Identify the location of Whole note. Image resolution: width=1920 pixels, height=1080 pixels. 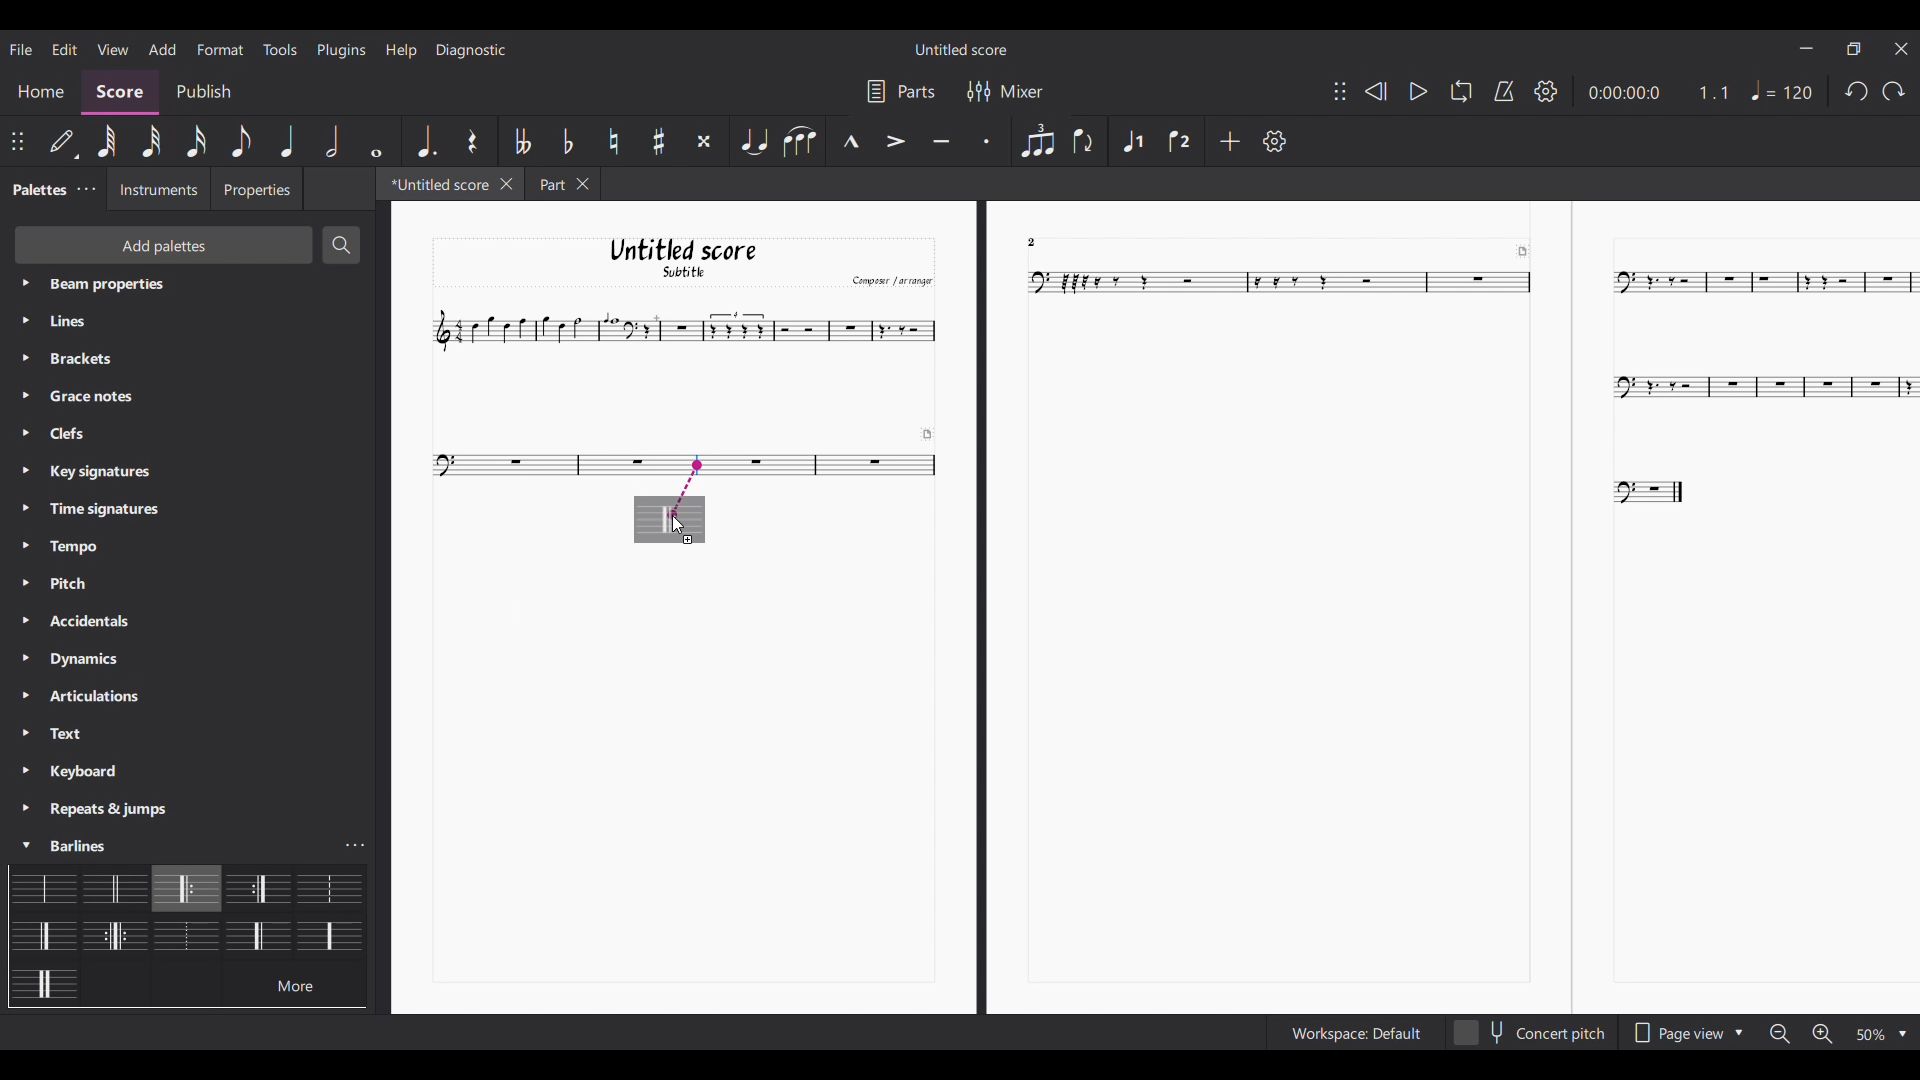
(376, 141).